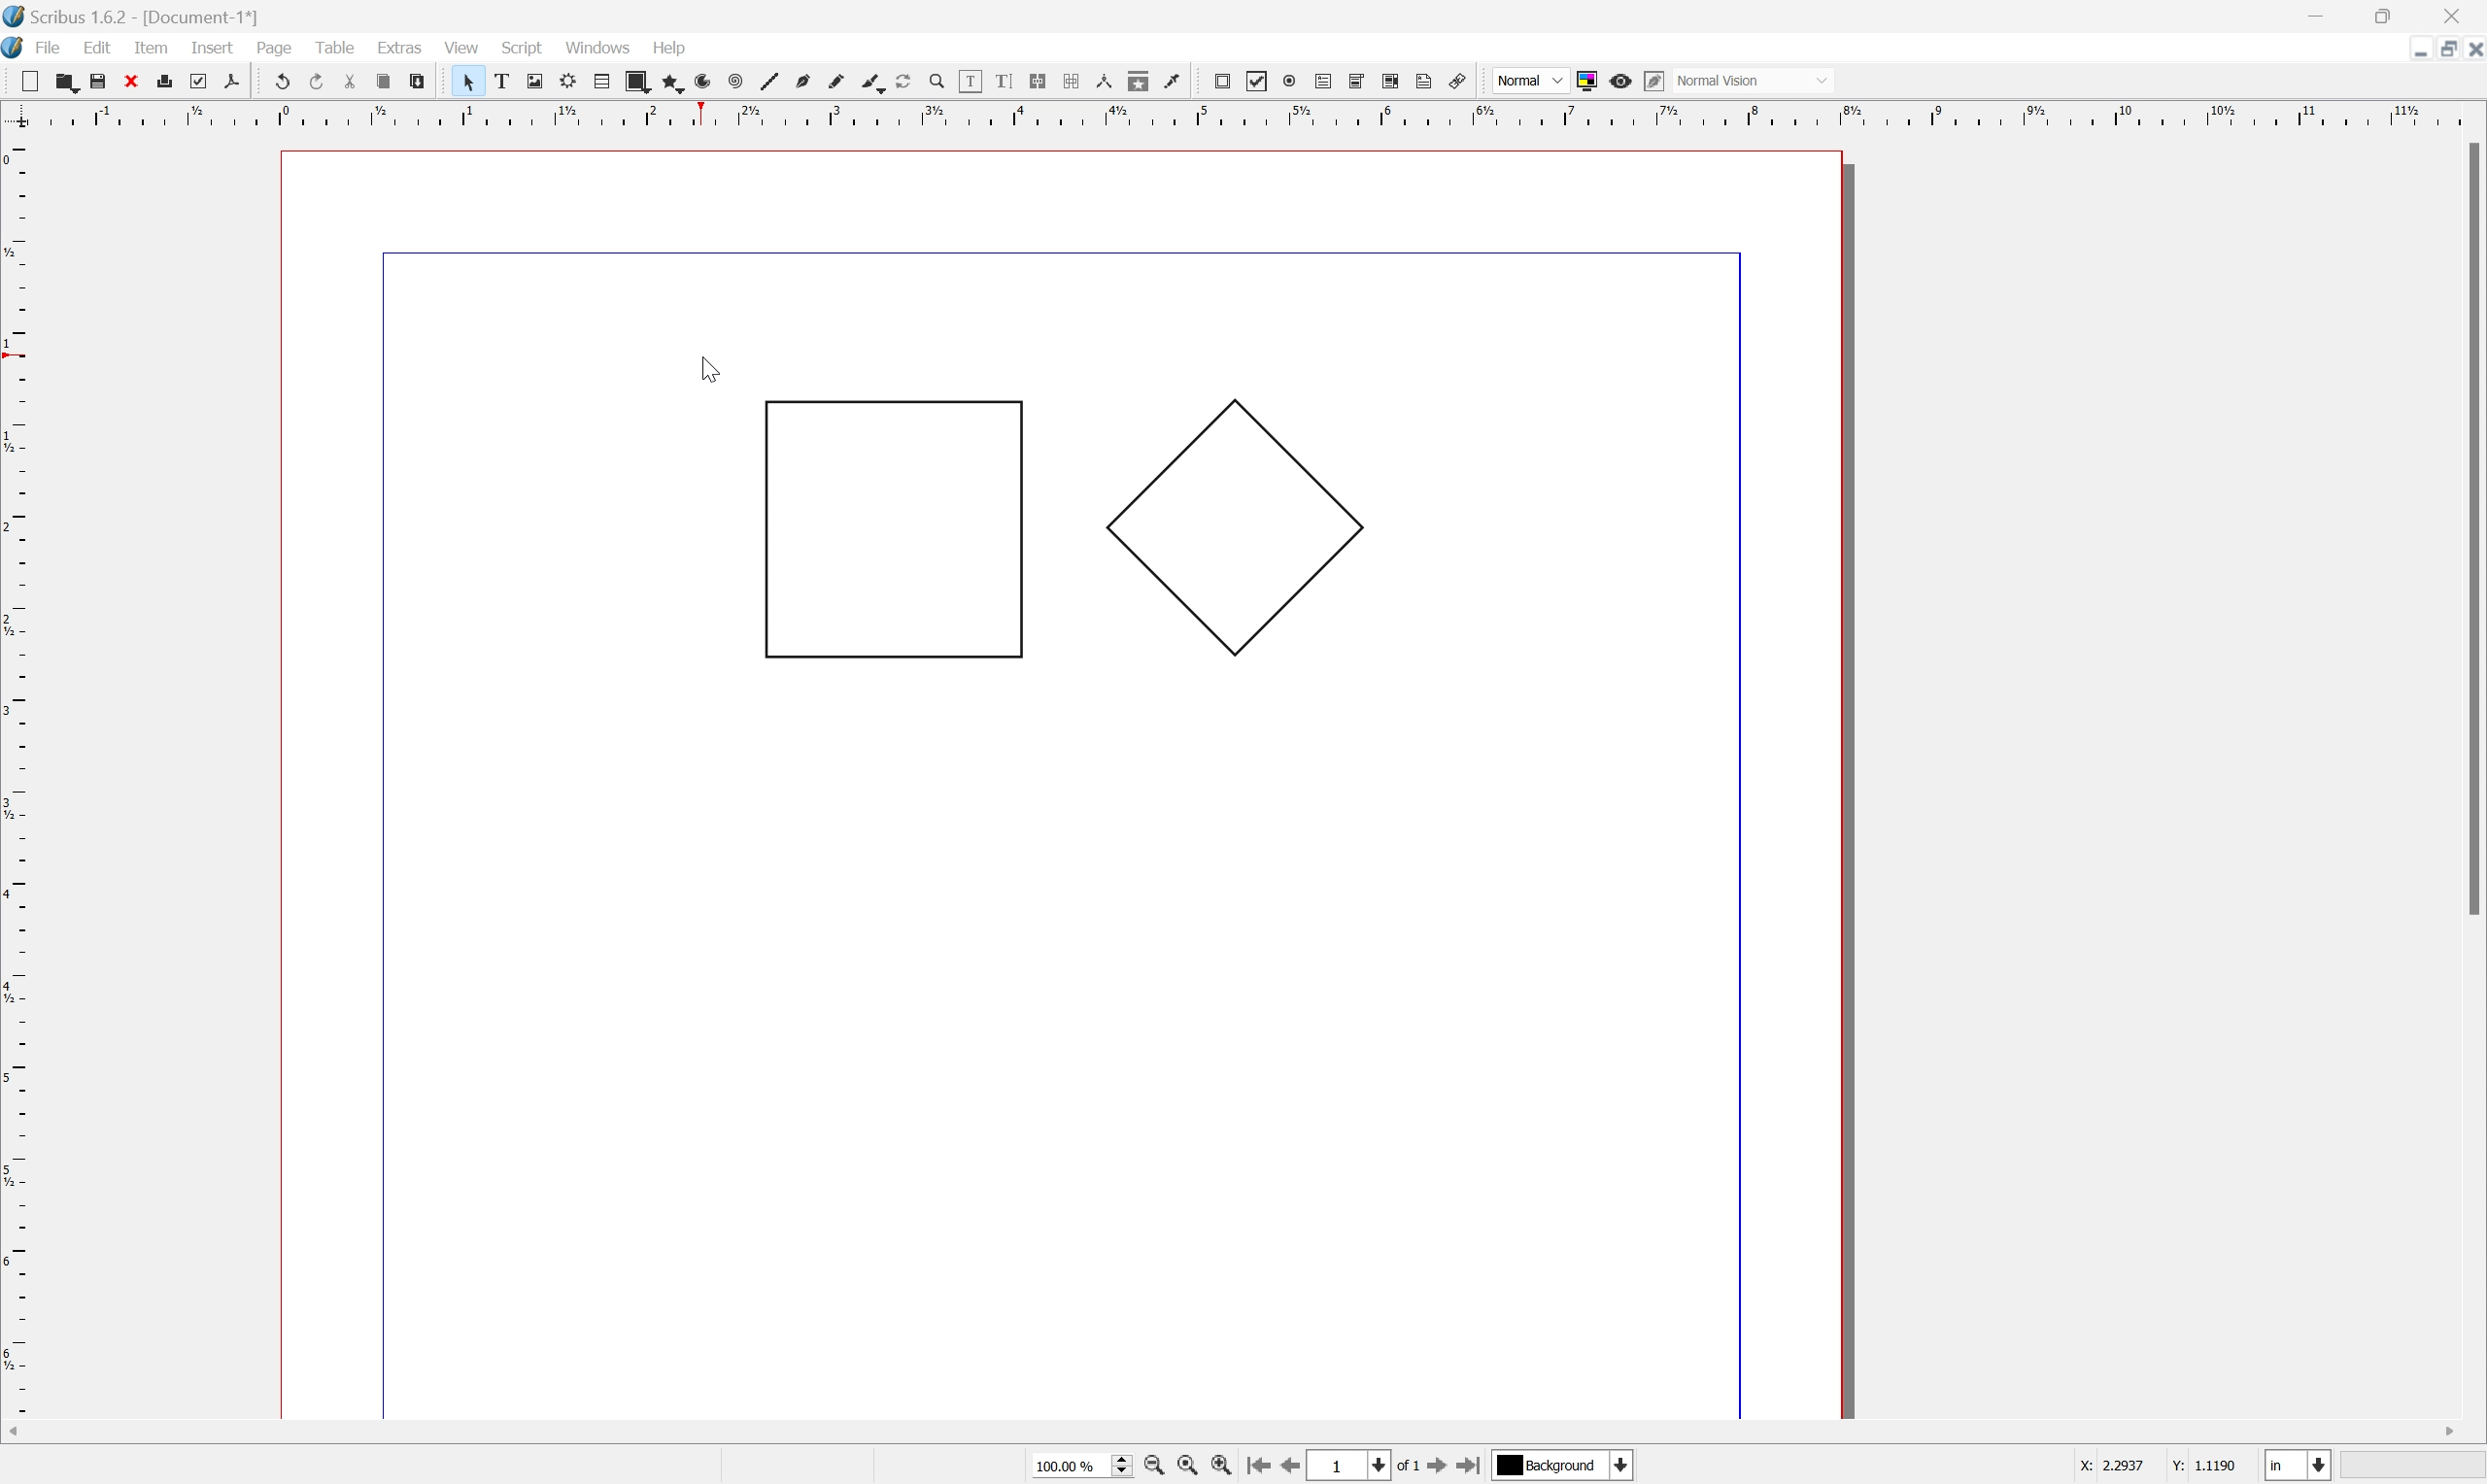 The image size is (2487, 1484). I want to click on item, so click(153, 48).